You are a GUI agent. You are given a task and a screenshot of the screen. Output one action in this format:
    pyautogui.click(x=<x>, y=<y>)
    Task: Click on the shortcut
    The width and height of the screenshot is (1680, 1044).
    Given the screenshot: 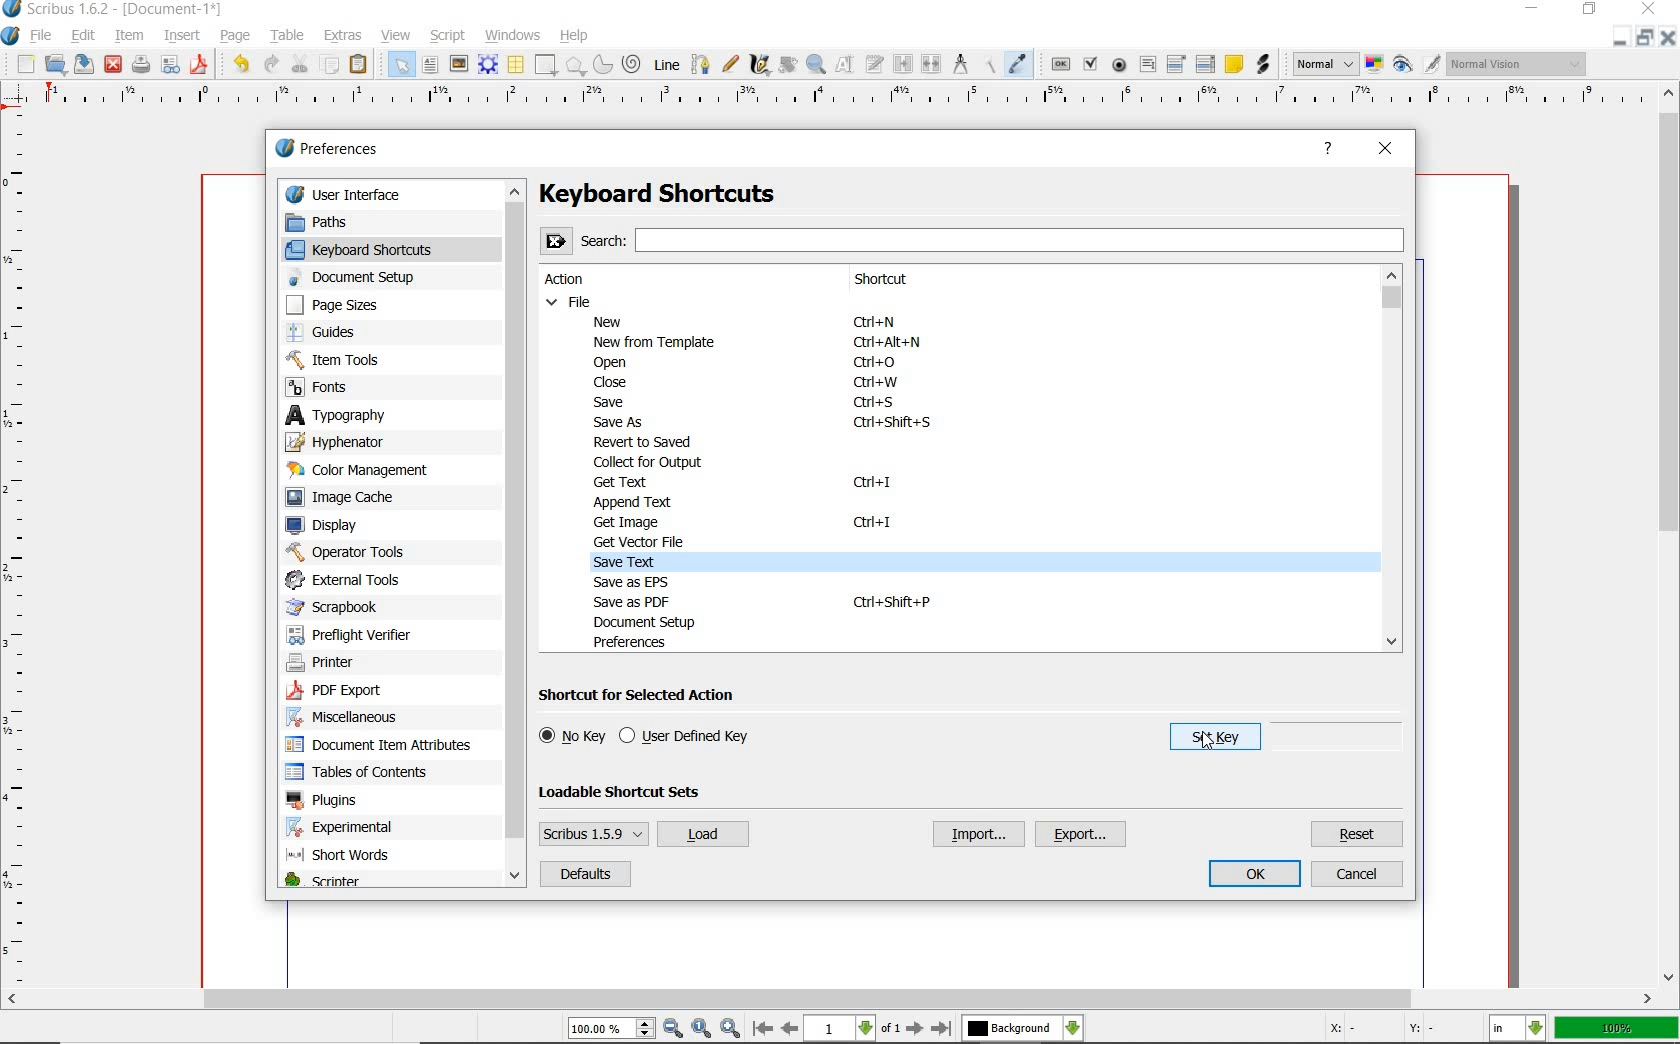 What is the action you would take?
    pyautogui.click(x=901, y=280)
    